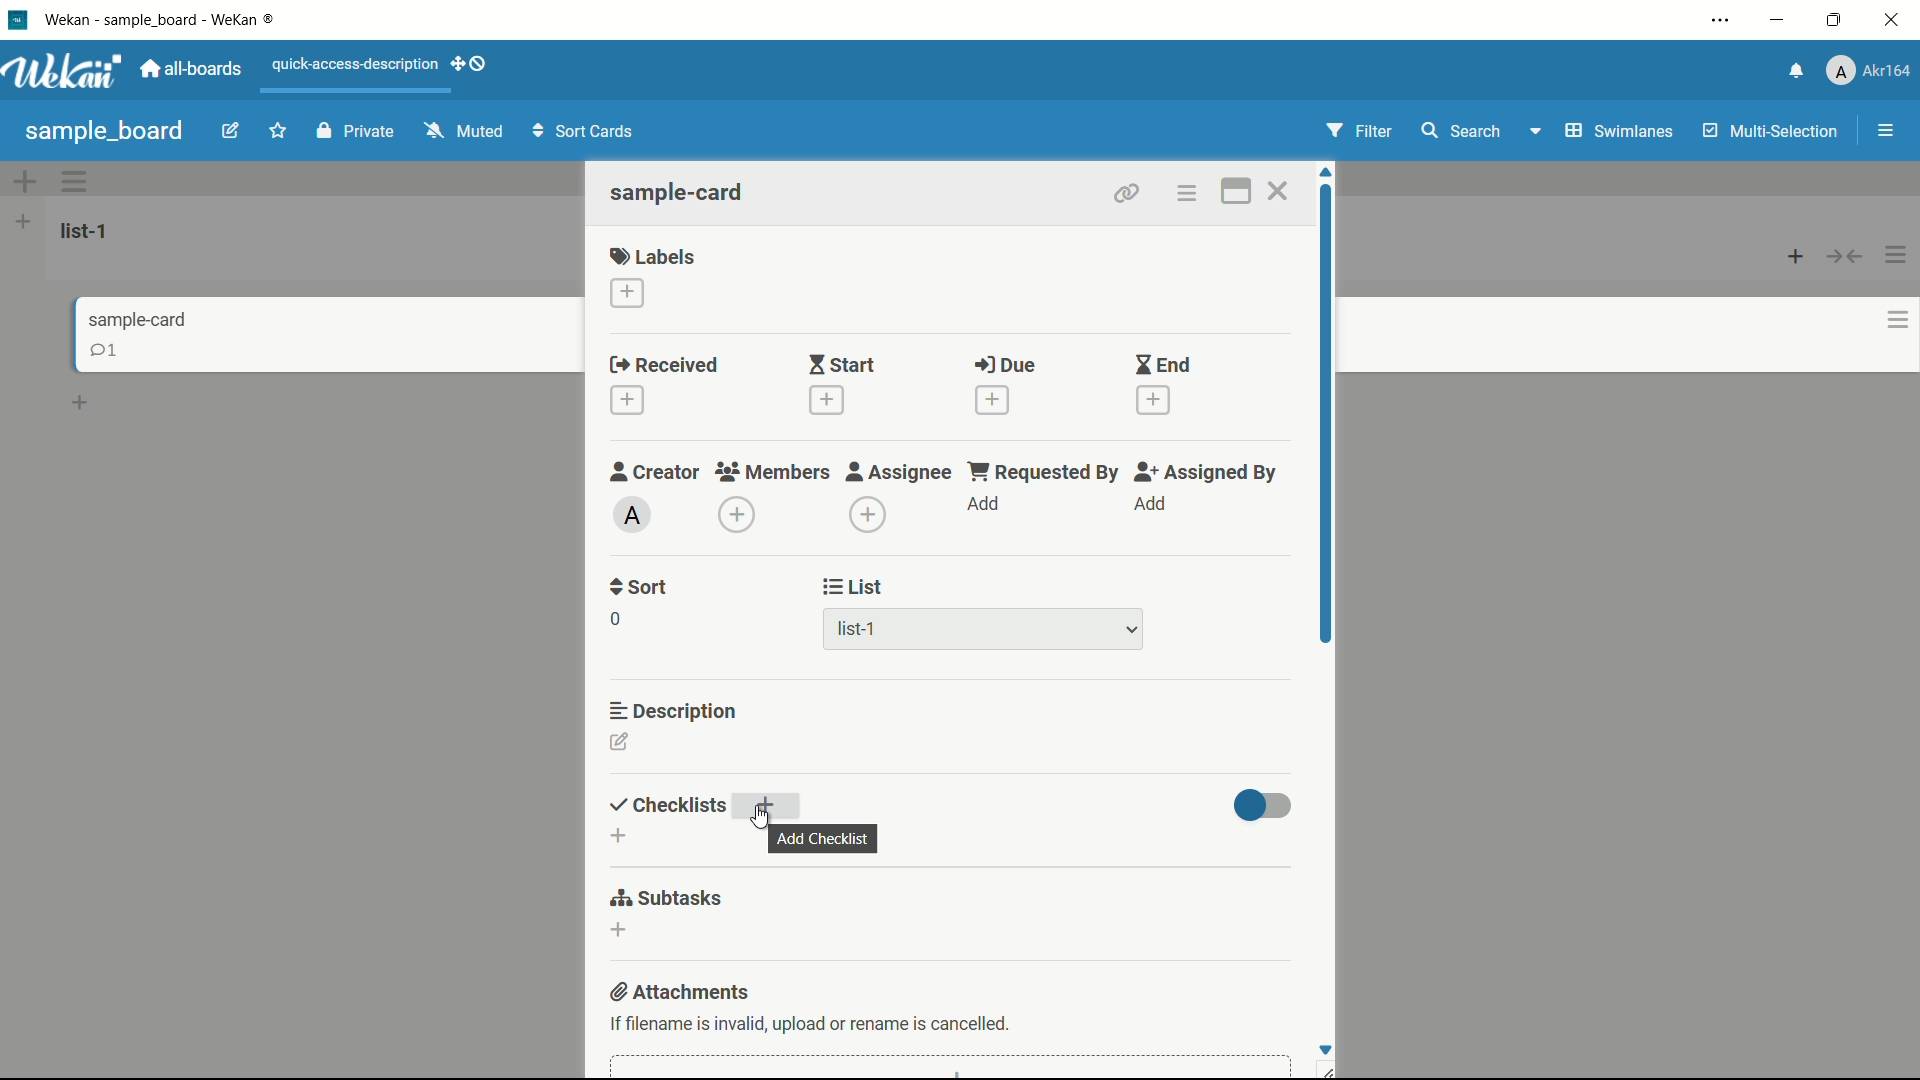  What do you see at coordinates (1280, 191) in the screenshot?
I see `close card` at bounding box center [1280, 191].